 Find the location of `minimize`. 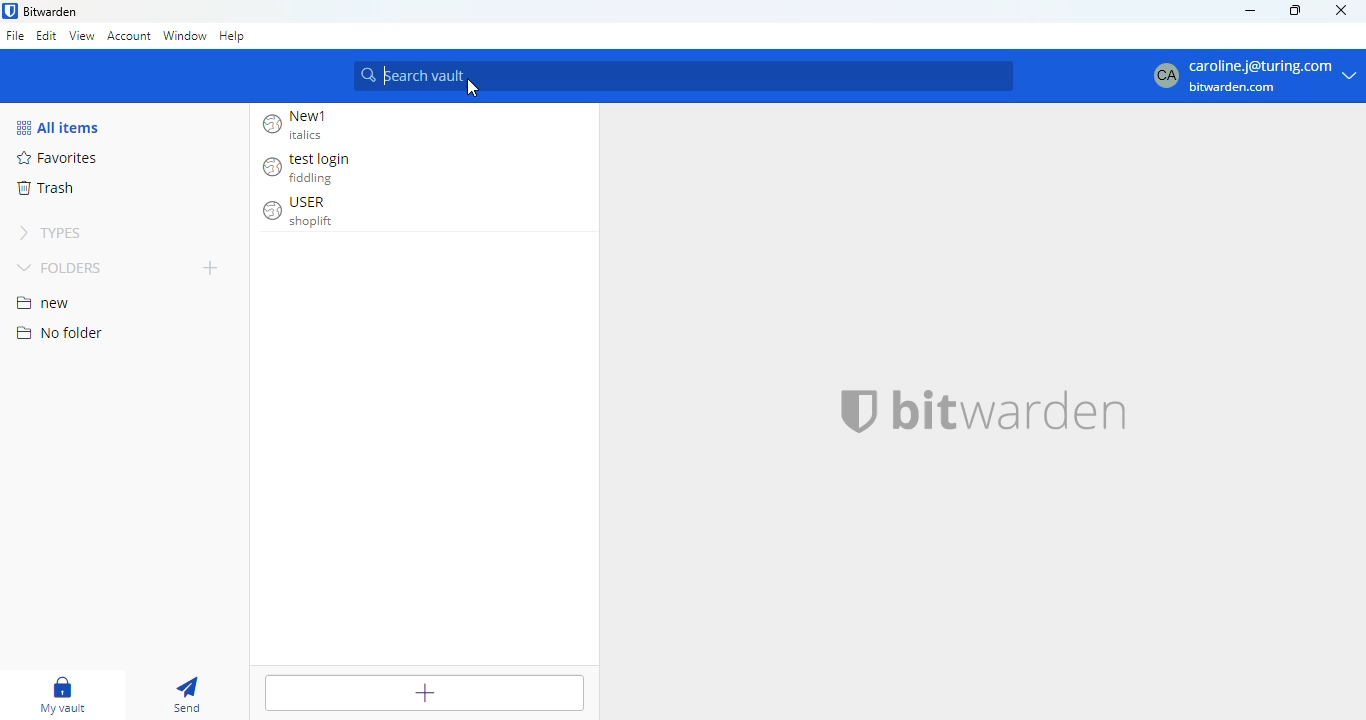

minimize is located at coordinates (1249, 11).